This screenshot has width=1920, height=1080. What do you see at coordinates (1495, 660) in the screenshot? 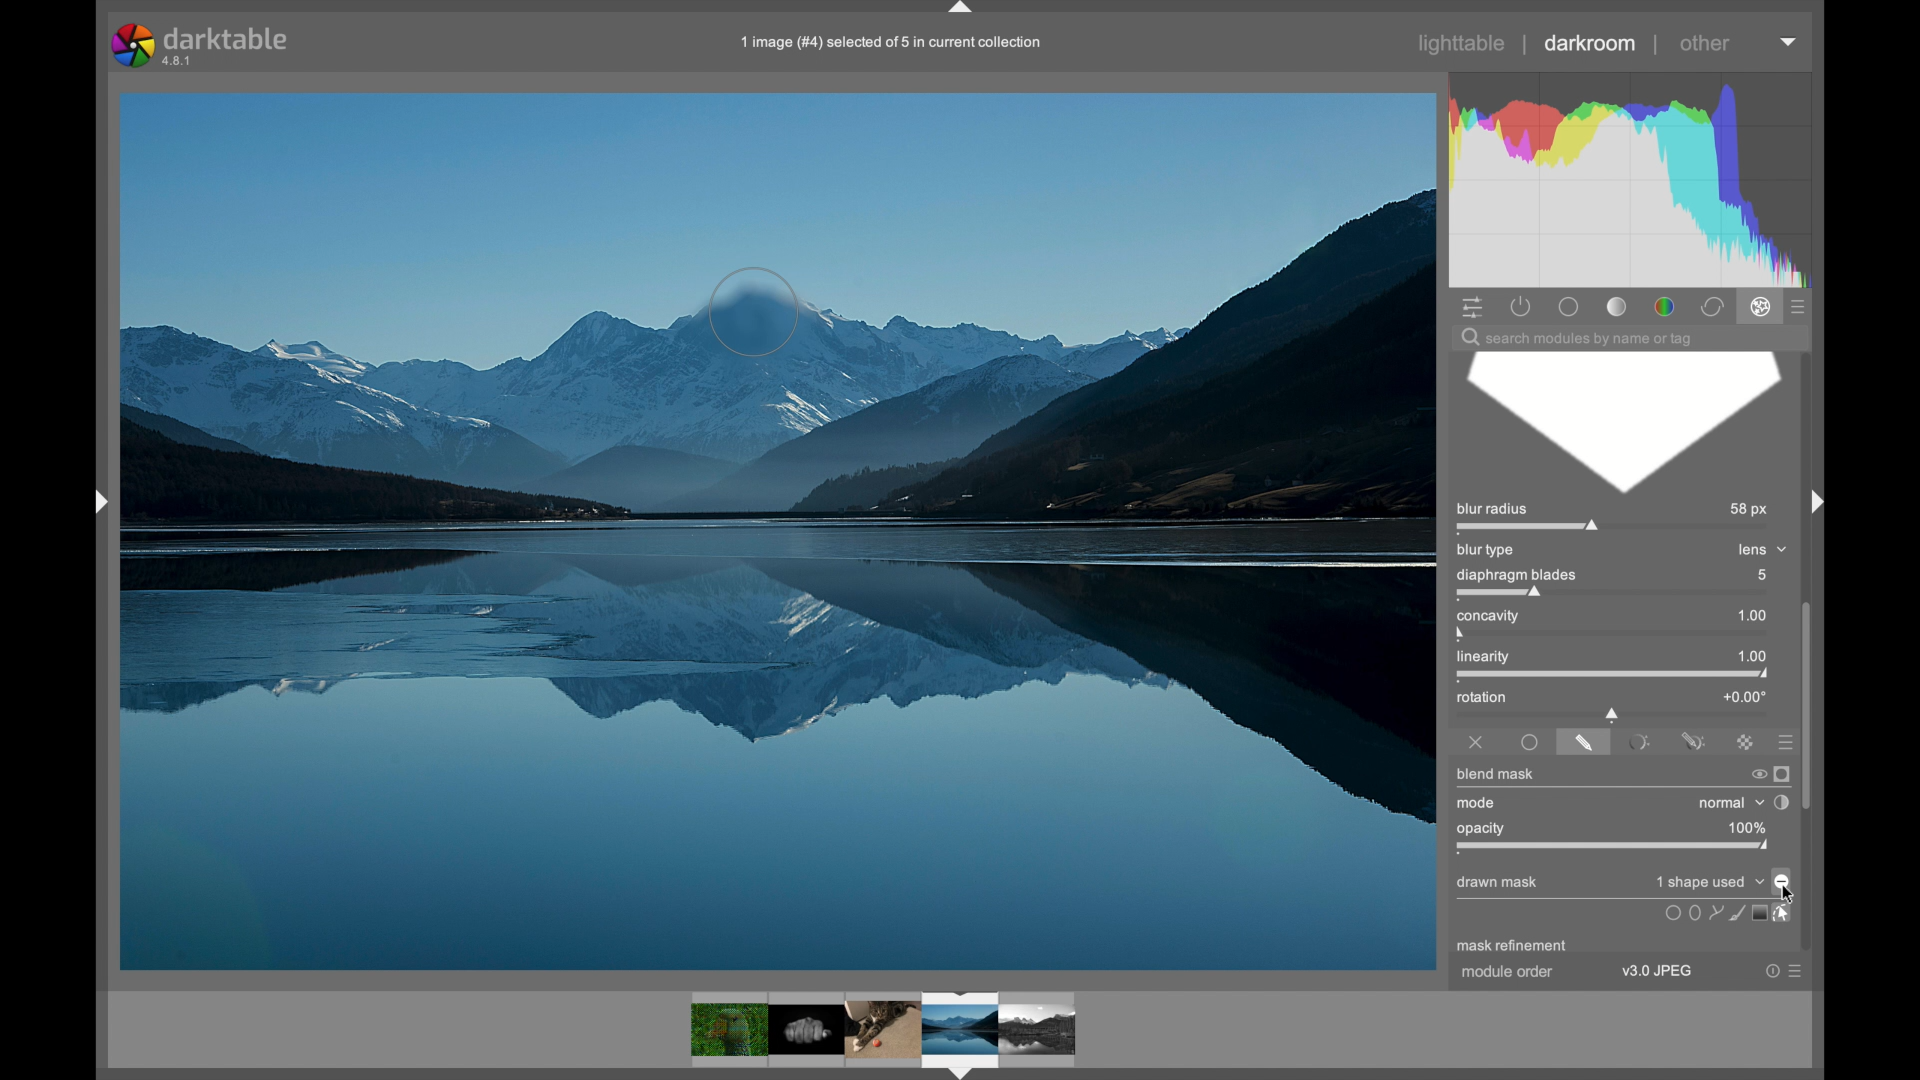
I see `linearity` at bounding box center [1495, 660].